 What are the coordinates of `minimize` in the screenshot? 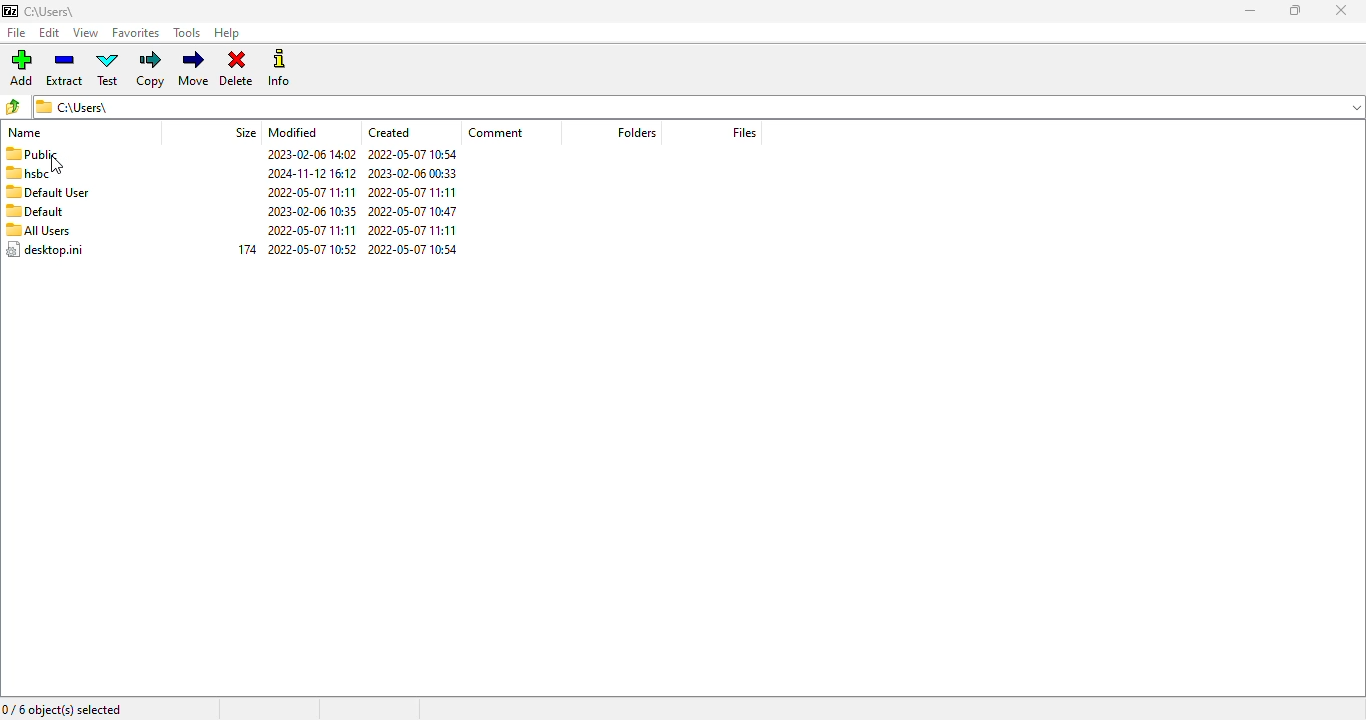 It's located at (1251, 11).